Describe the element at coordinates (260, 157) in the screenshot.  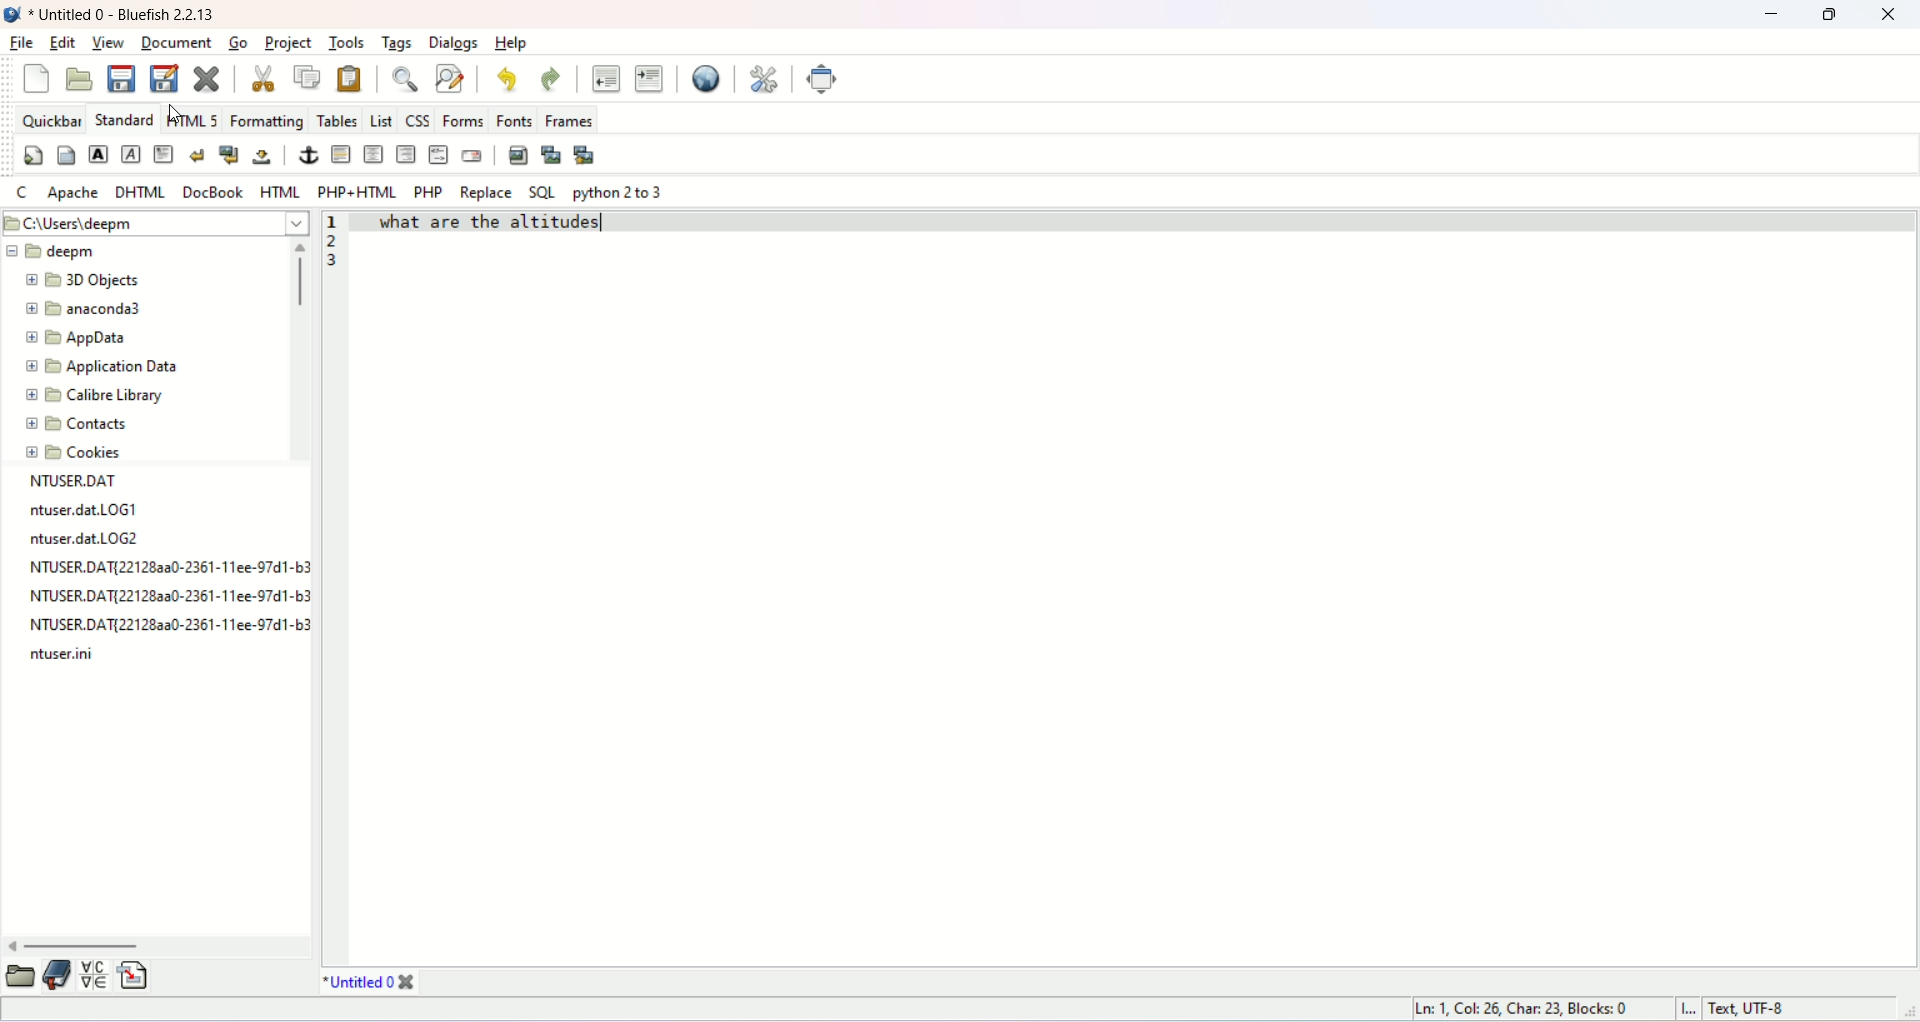
I see `non-breaking space` at that location.